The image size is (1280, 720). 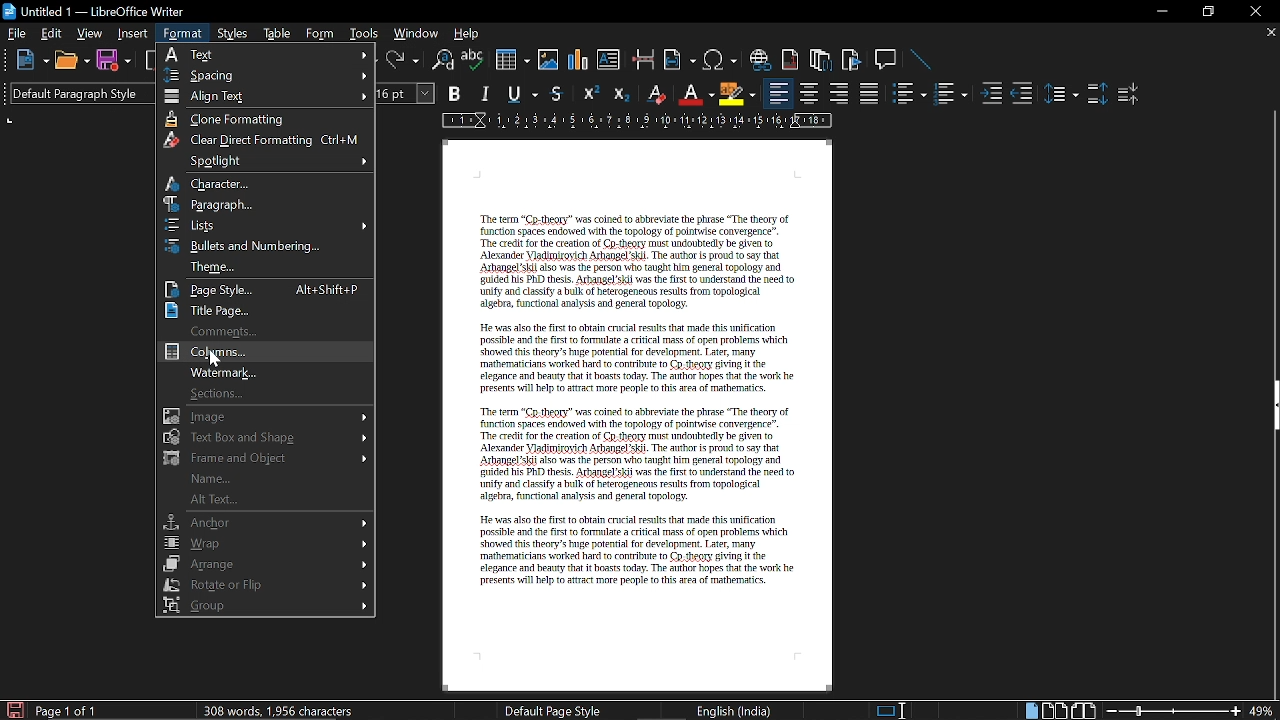 What do you see at coordinates (839, 92) in the screenshot?
I see `align right` at bounding box center [839, 92].